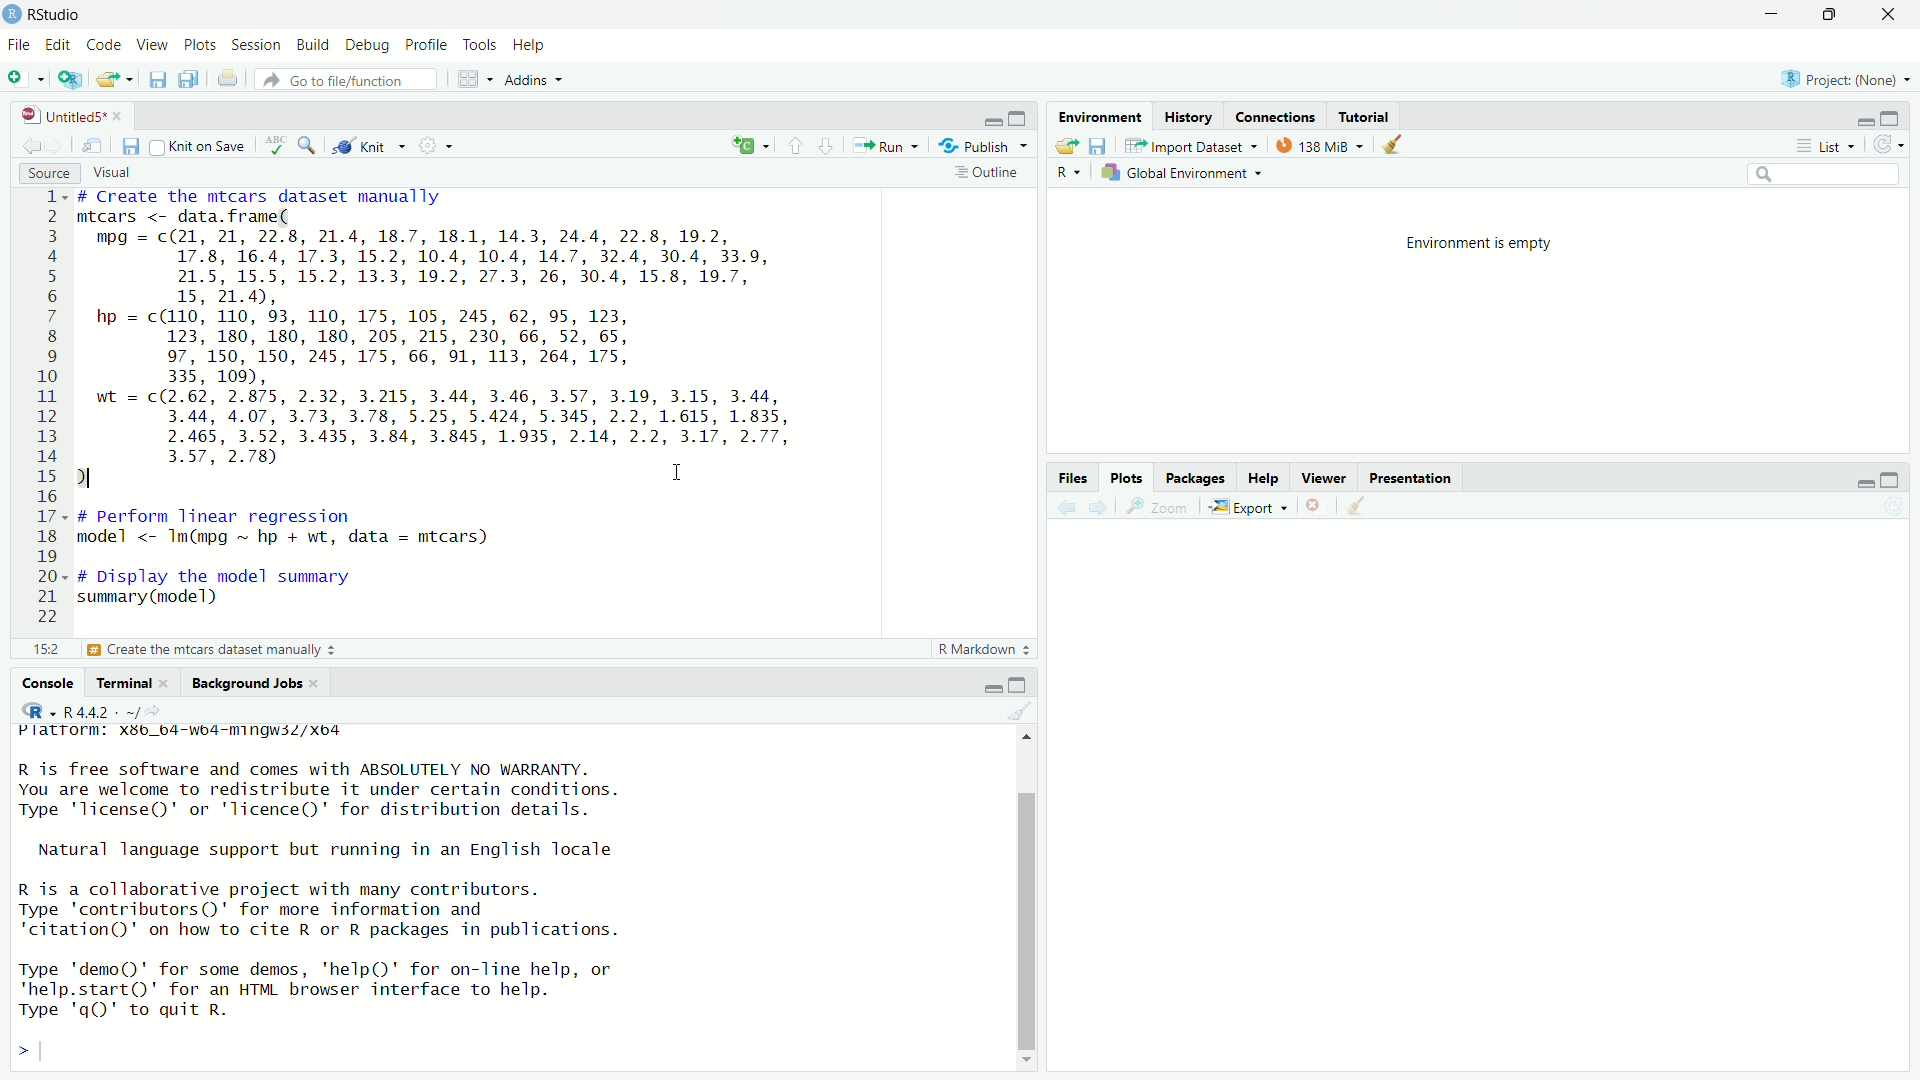  Describe the element at coordinates (1021, 682) in the screenshot. I see `maximize` at that location.